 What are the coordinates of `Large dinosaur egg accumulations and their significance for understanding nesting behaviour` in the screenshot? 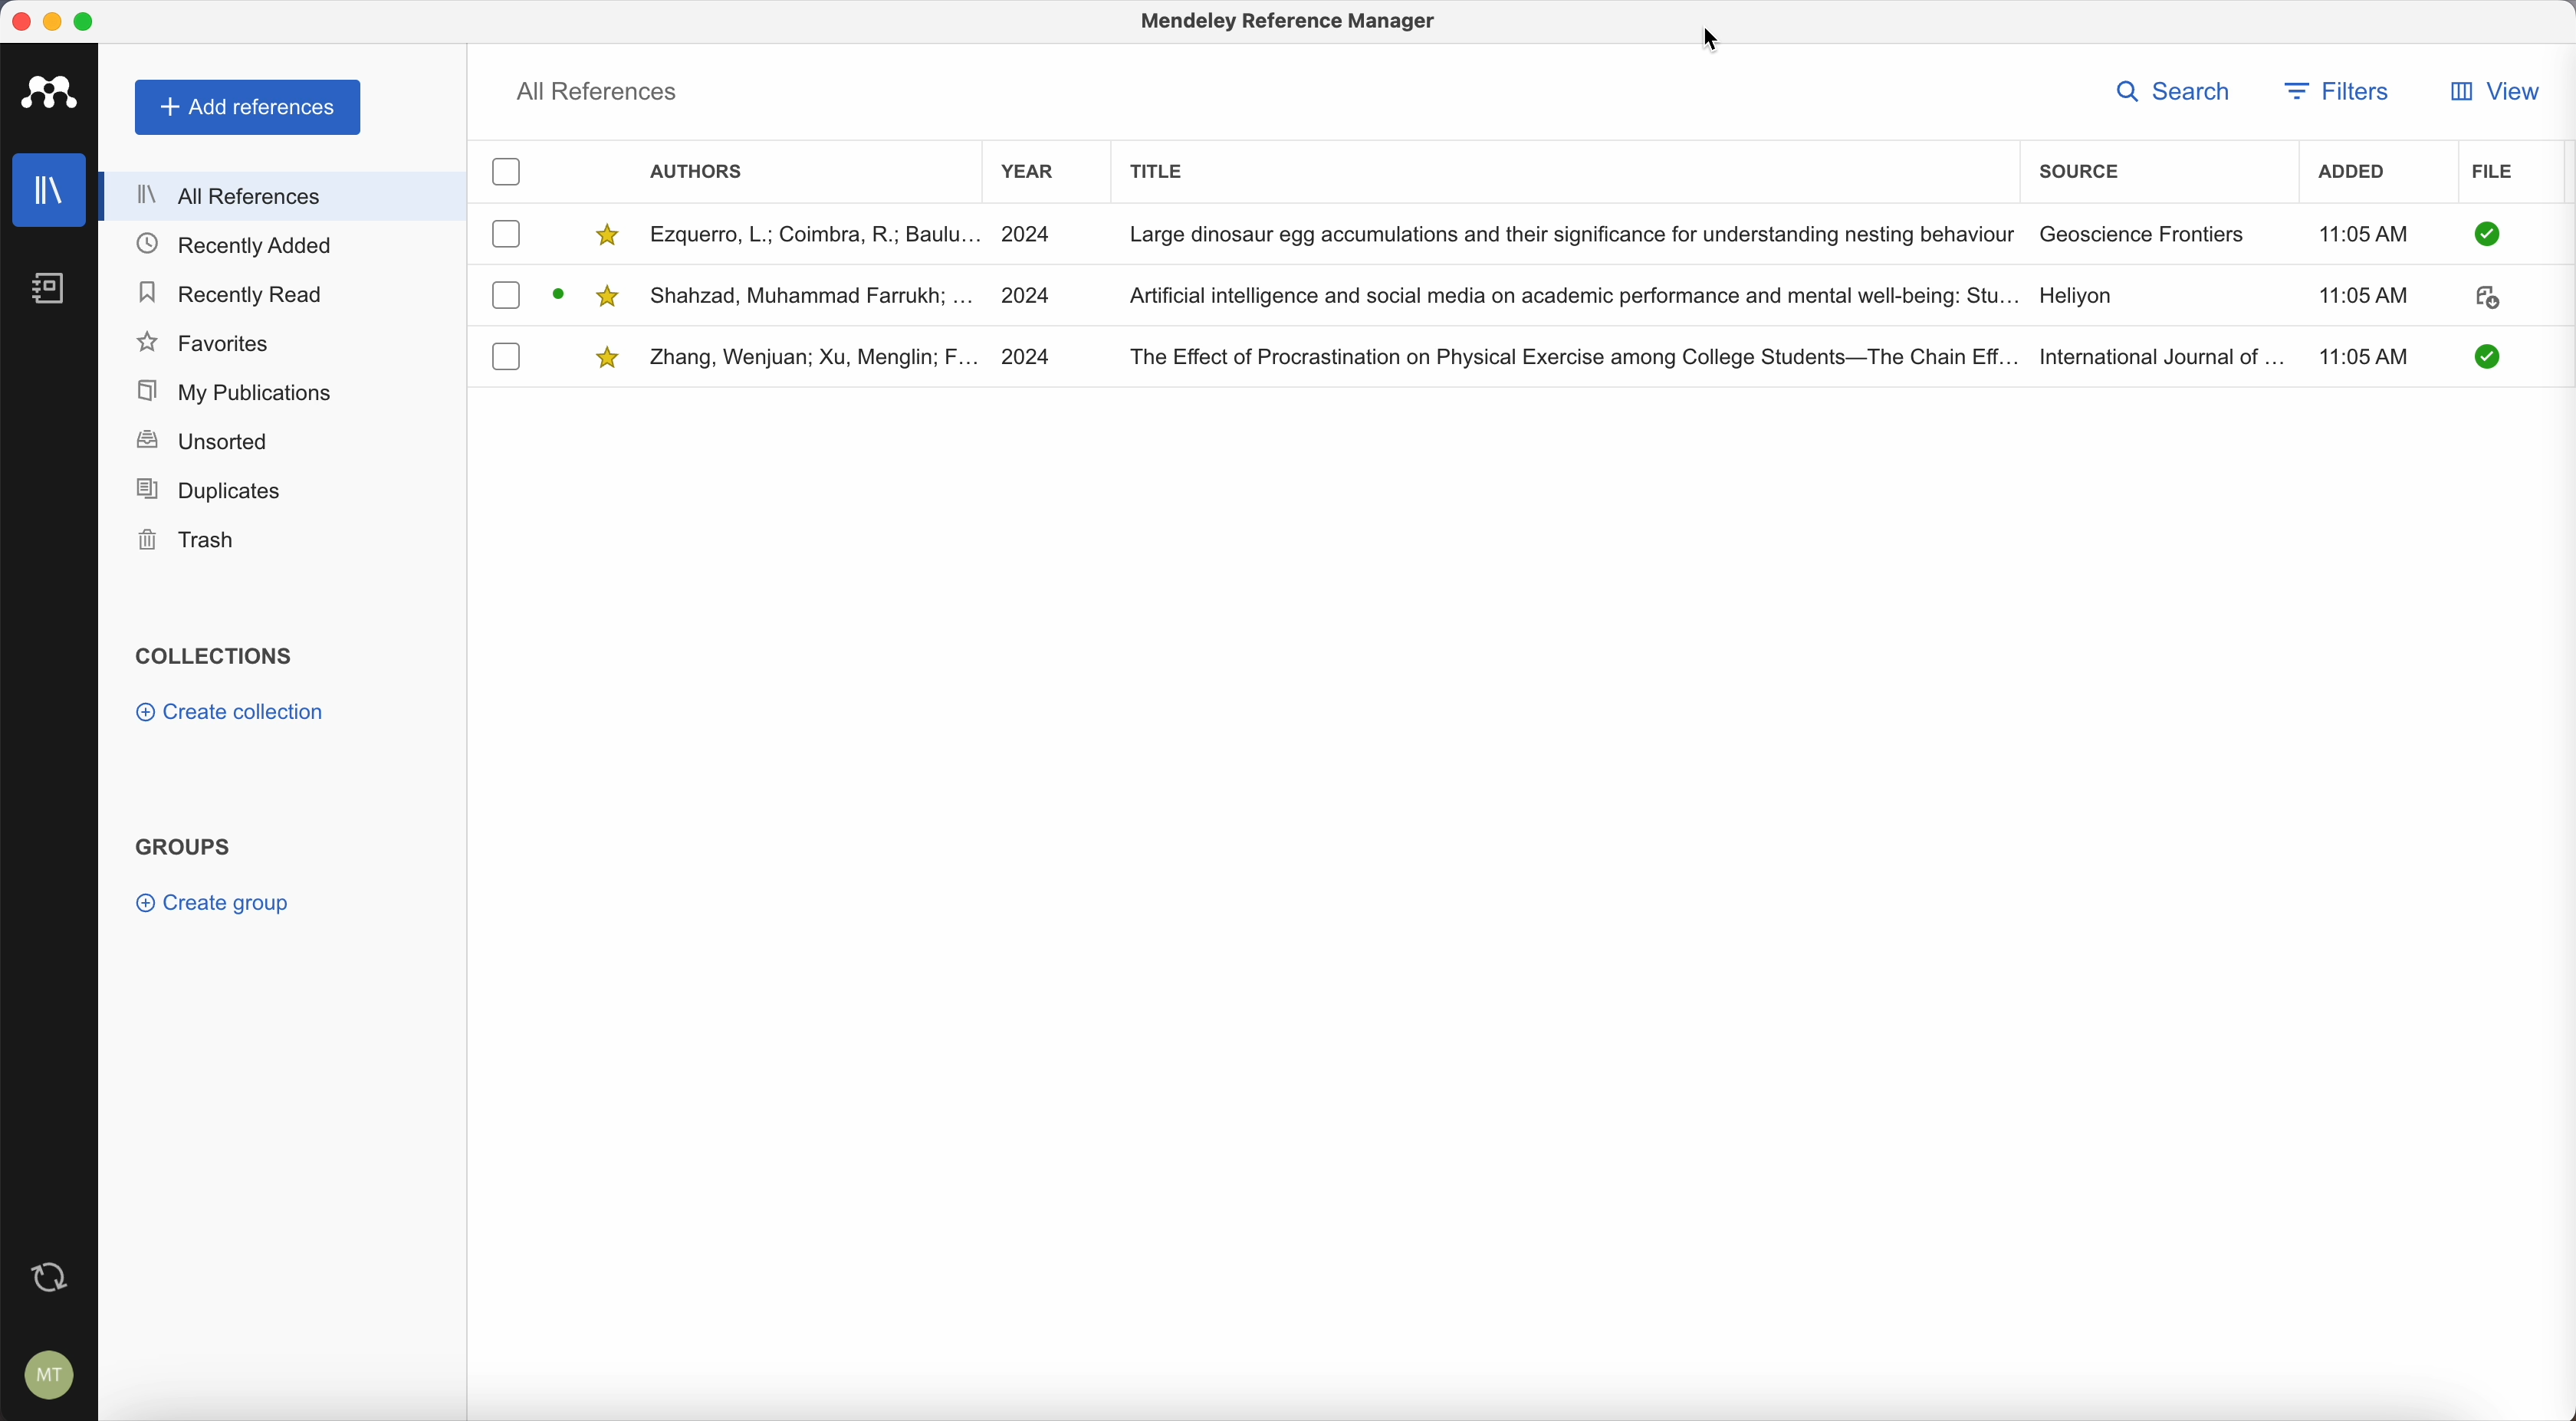 It's located at (1570, 232).